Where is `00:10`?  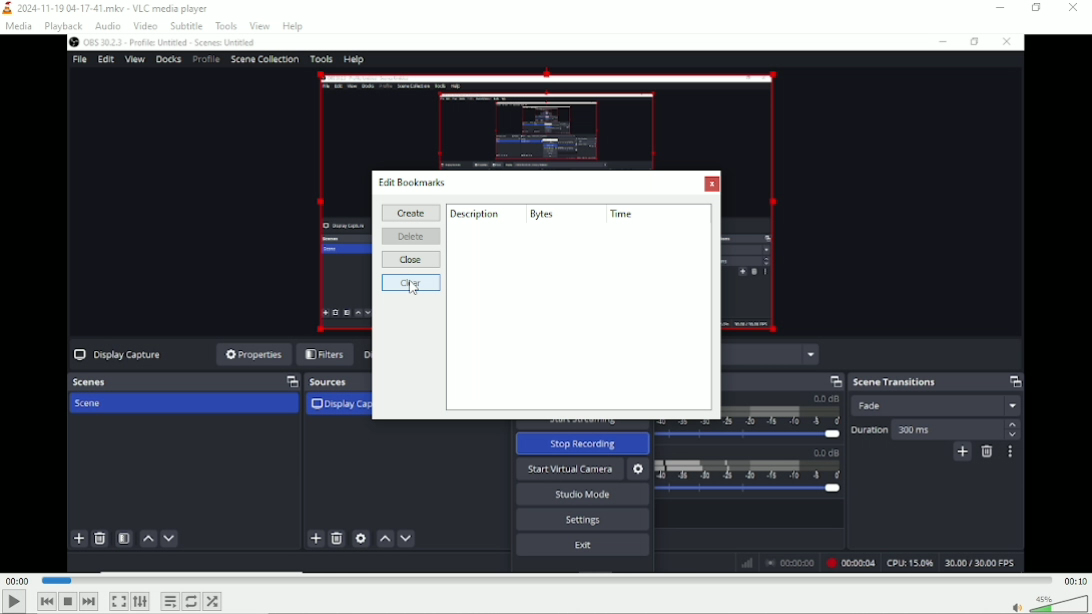
00:10 is located at coordinates (1074, 581).